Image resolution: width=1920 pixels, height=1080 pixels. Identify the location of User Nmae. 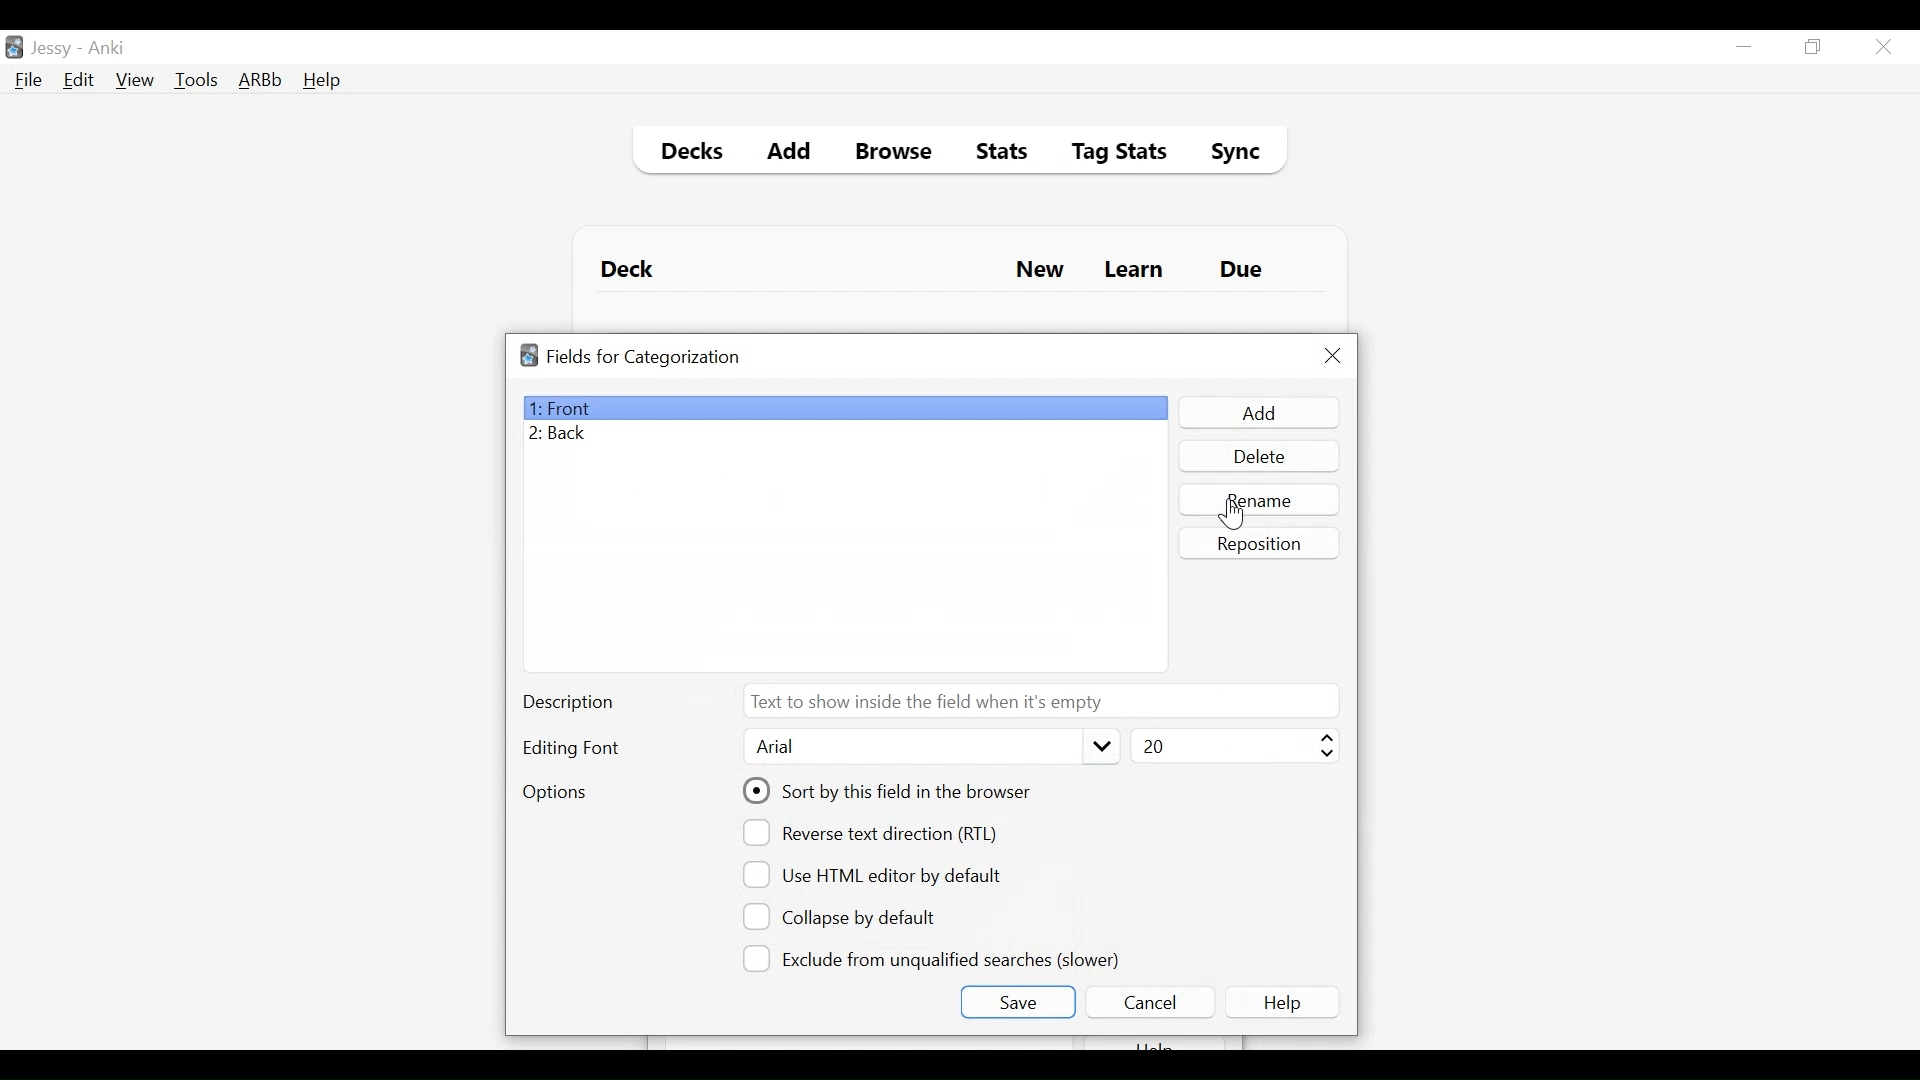
(55, 49).